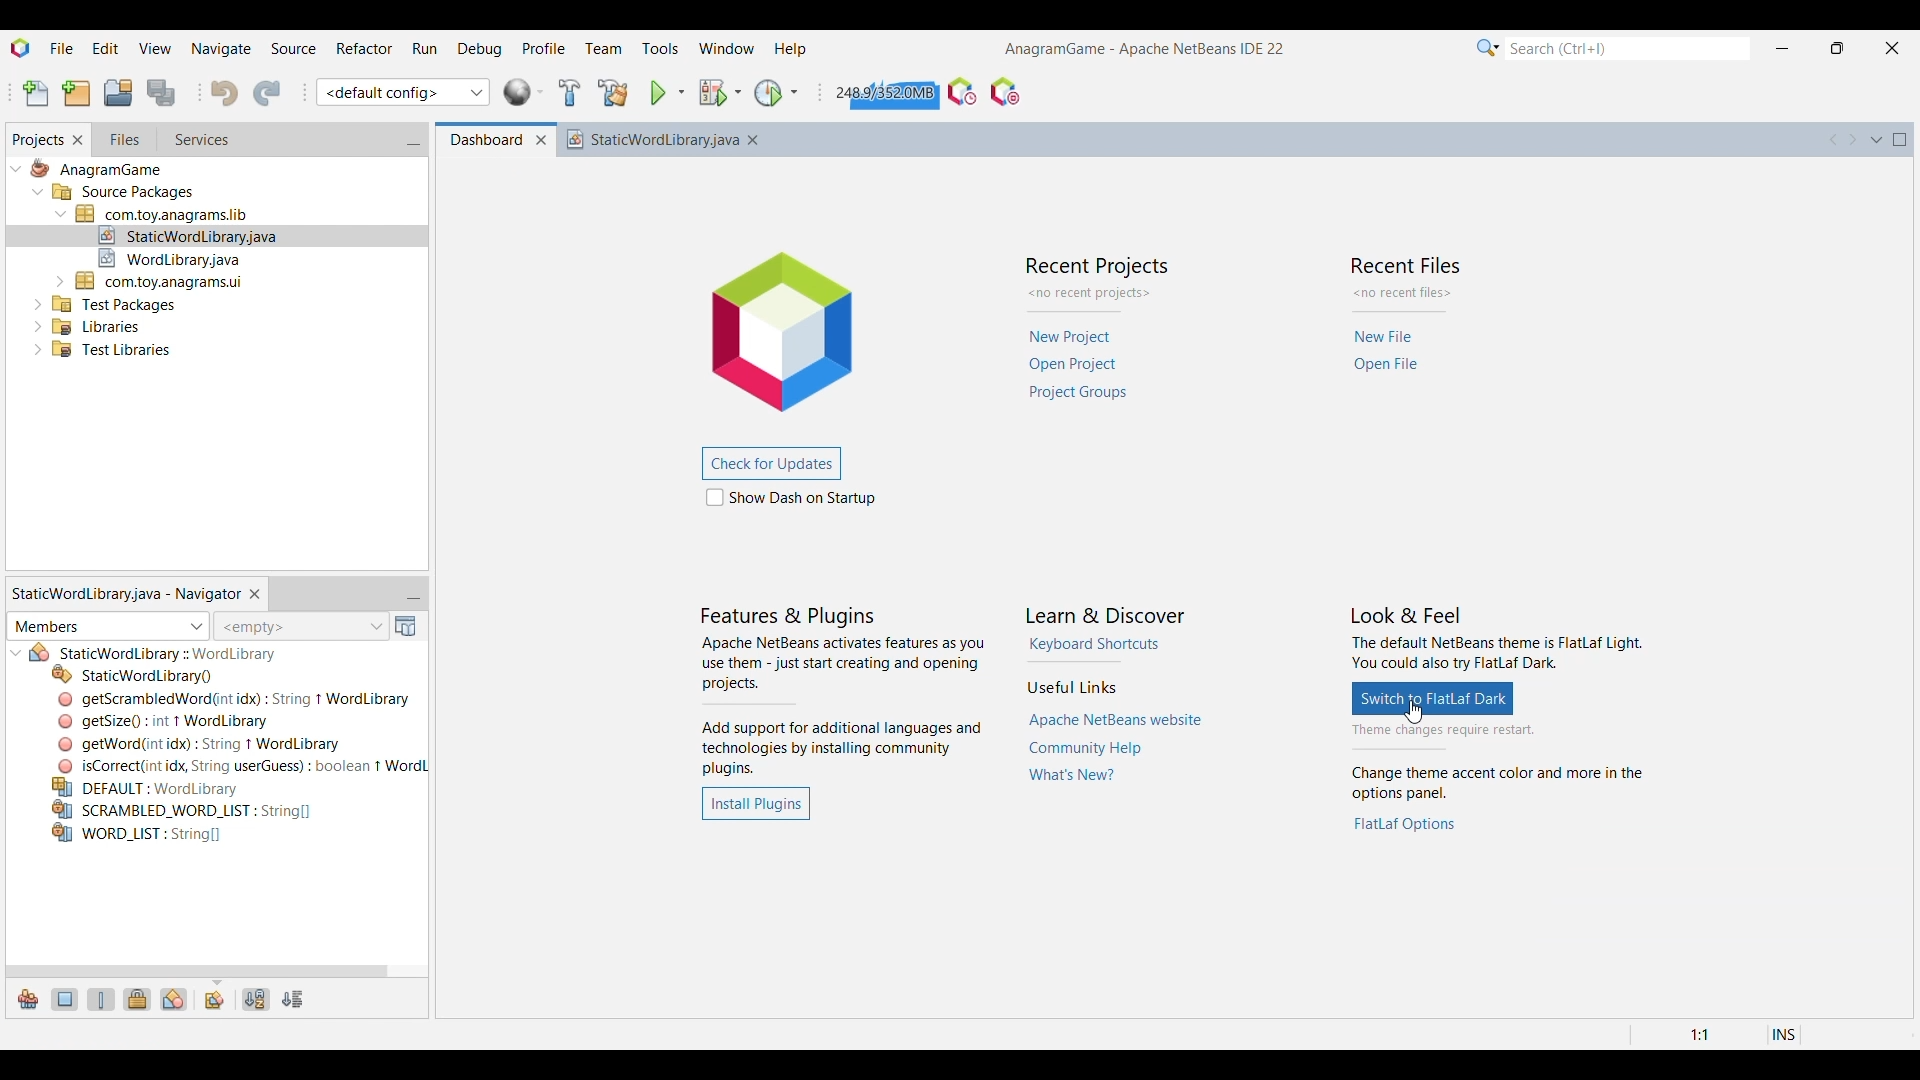  What do you see at coordinates (1496, 731) in the screenshot?
I see `Next step after clicking on current selected button` at bounding box center [1496, 731].